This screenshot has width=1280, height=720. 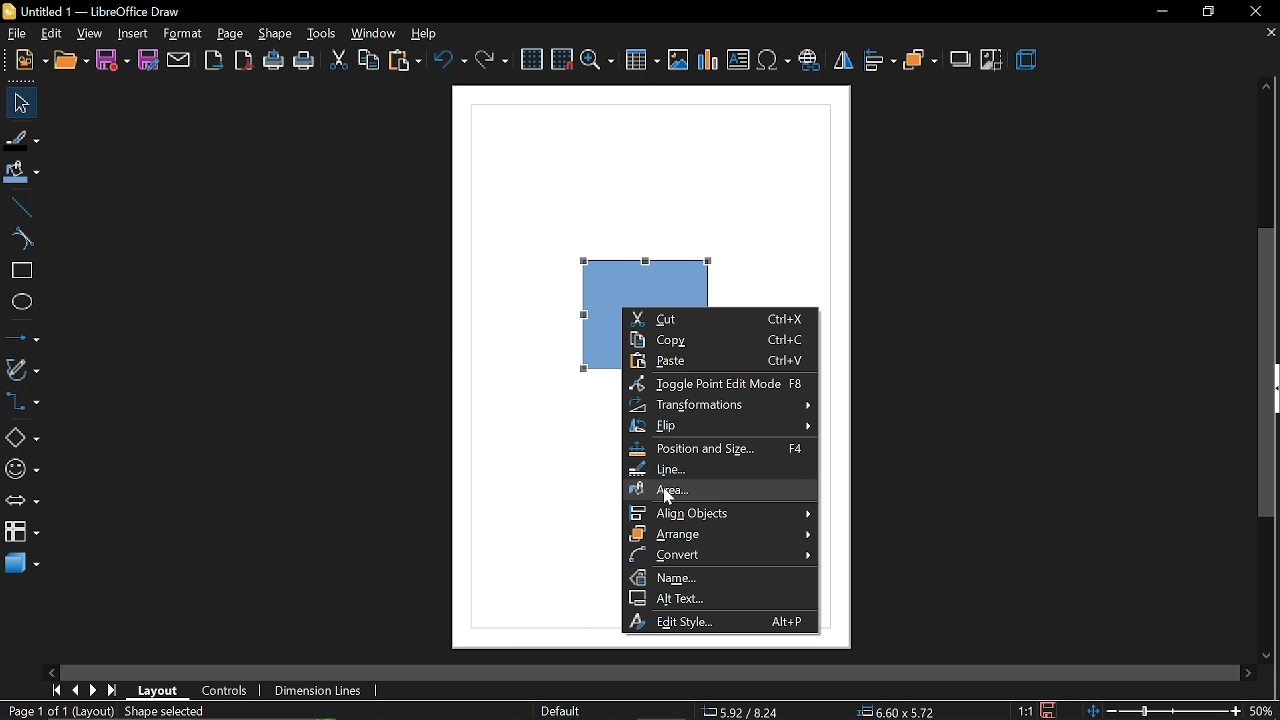 I want to click on restore down, so click(x=1207, y=11).